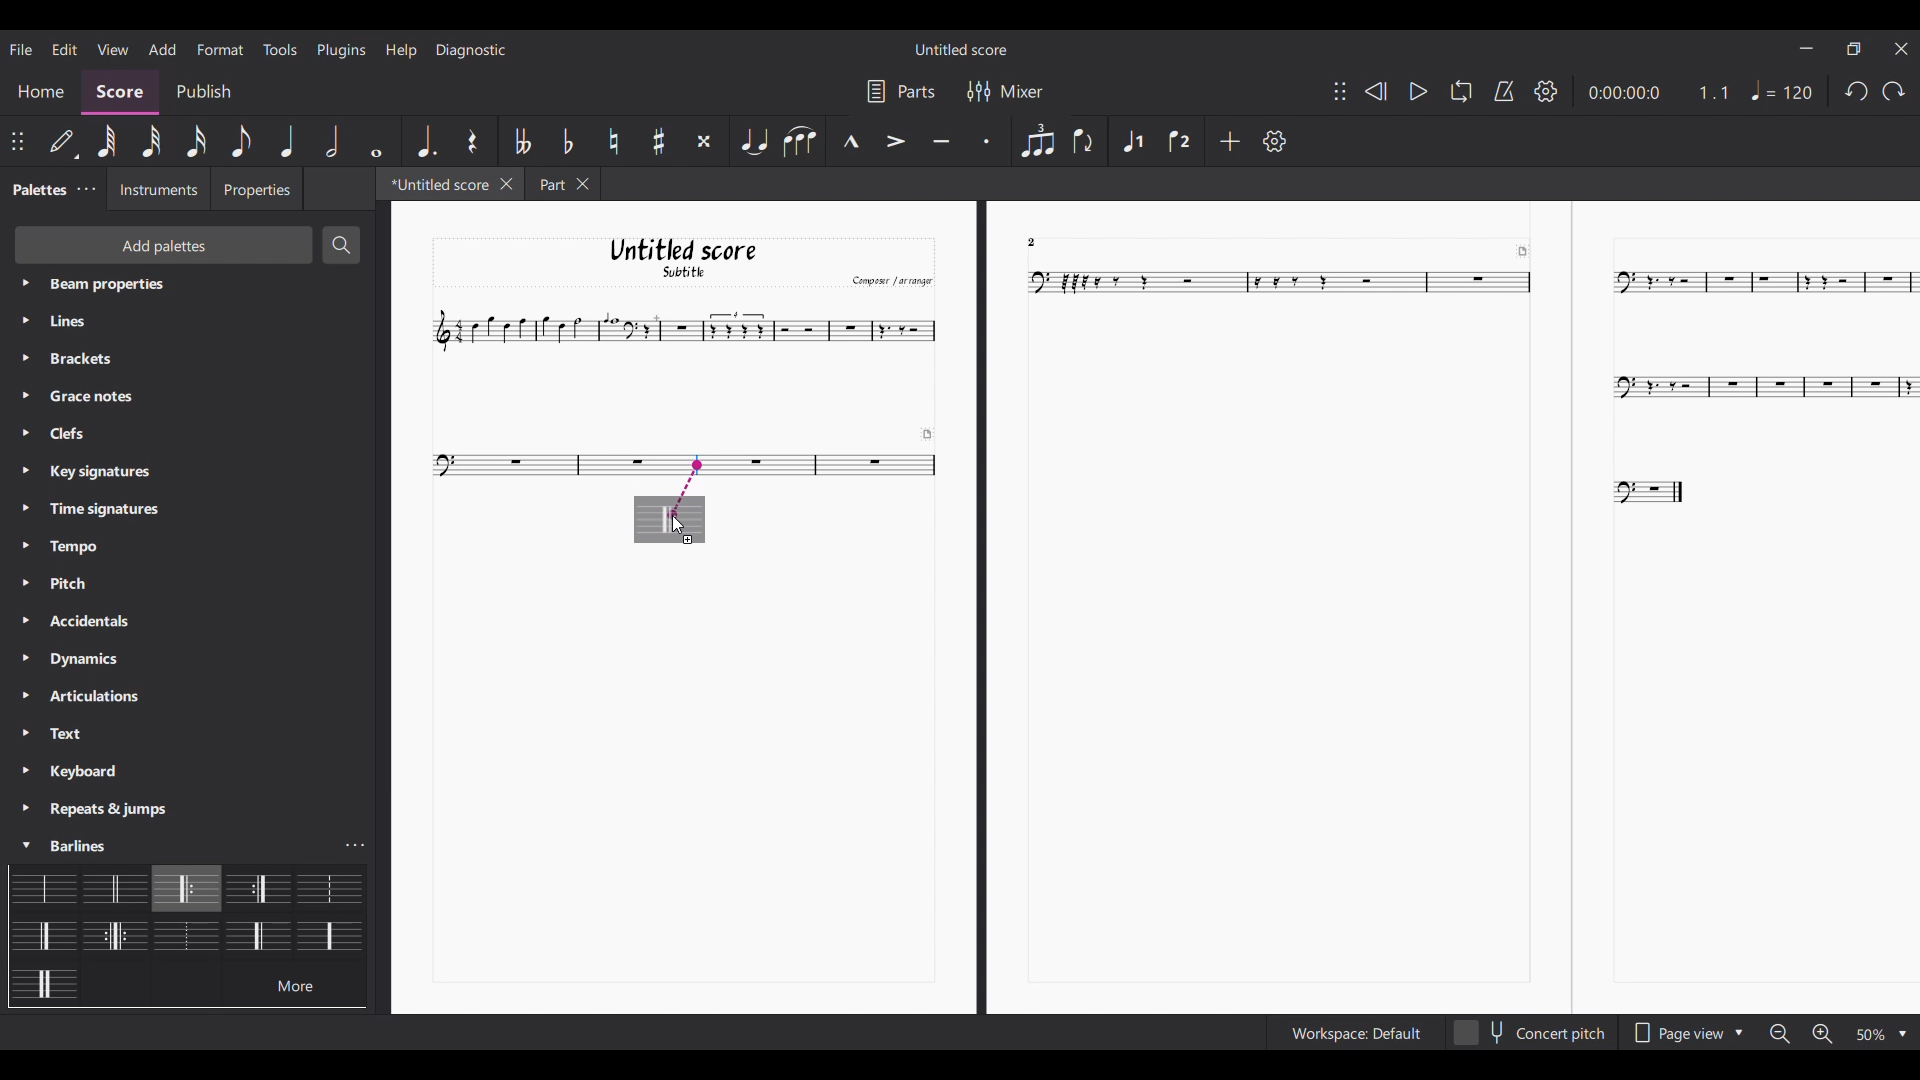 The image size is (1920, 1080). What do you see at coordinates (357, 846) in the screenshot?
I see `Barline settings` at bounding box center [357, 846].